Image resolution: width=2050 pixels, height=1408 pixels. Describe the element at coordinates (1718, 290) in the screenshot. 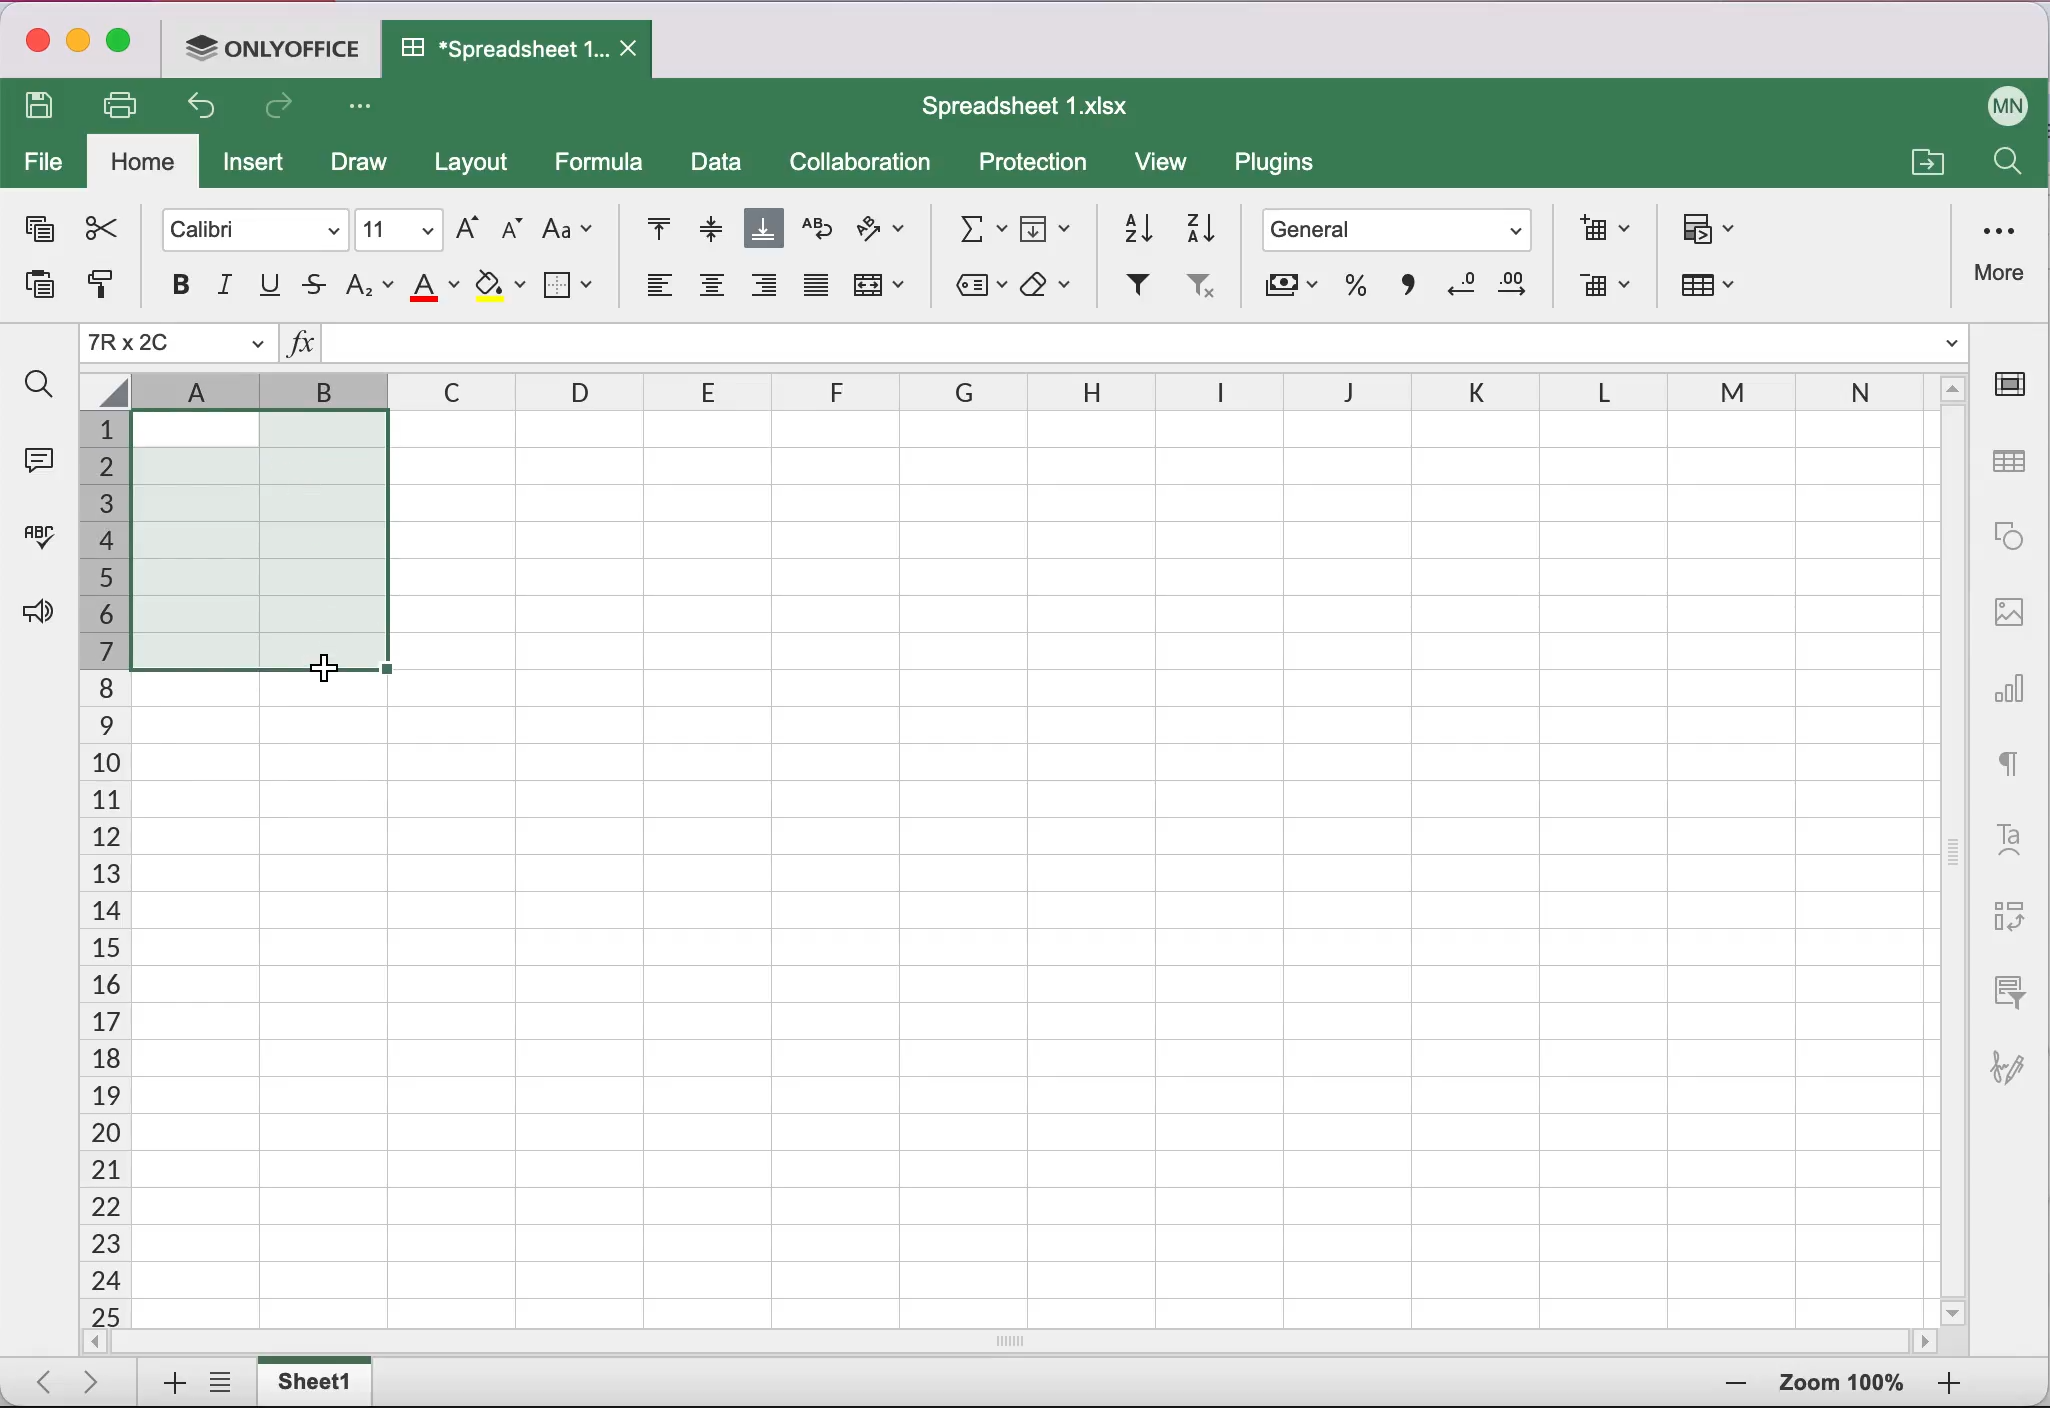

I see `format as table template` at that location.